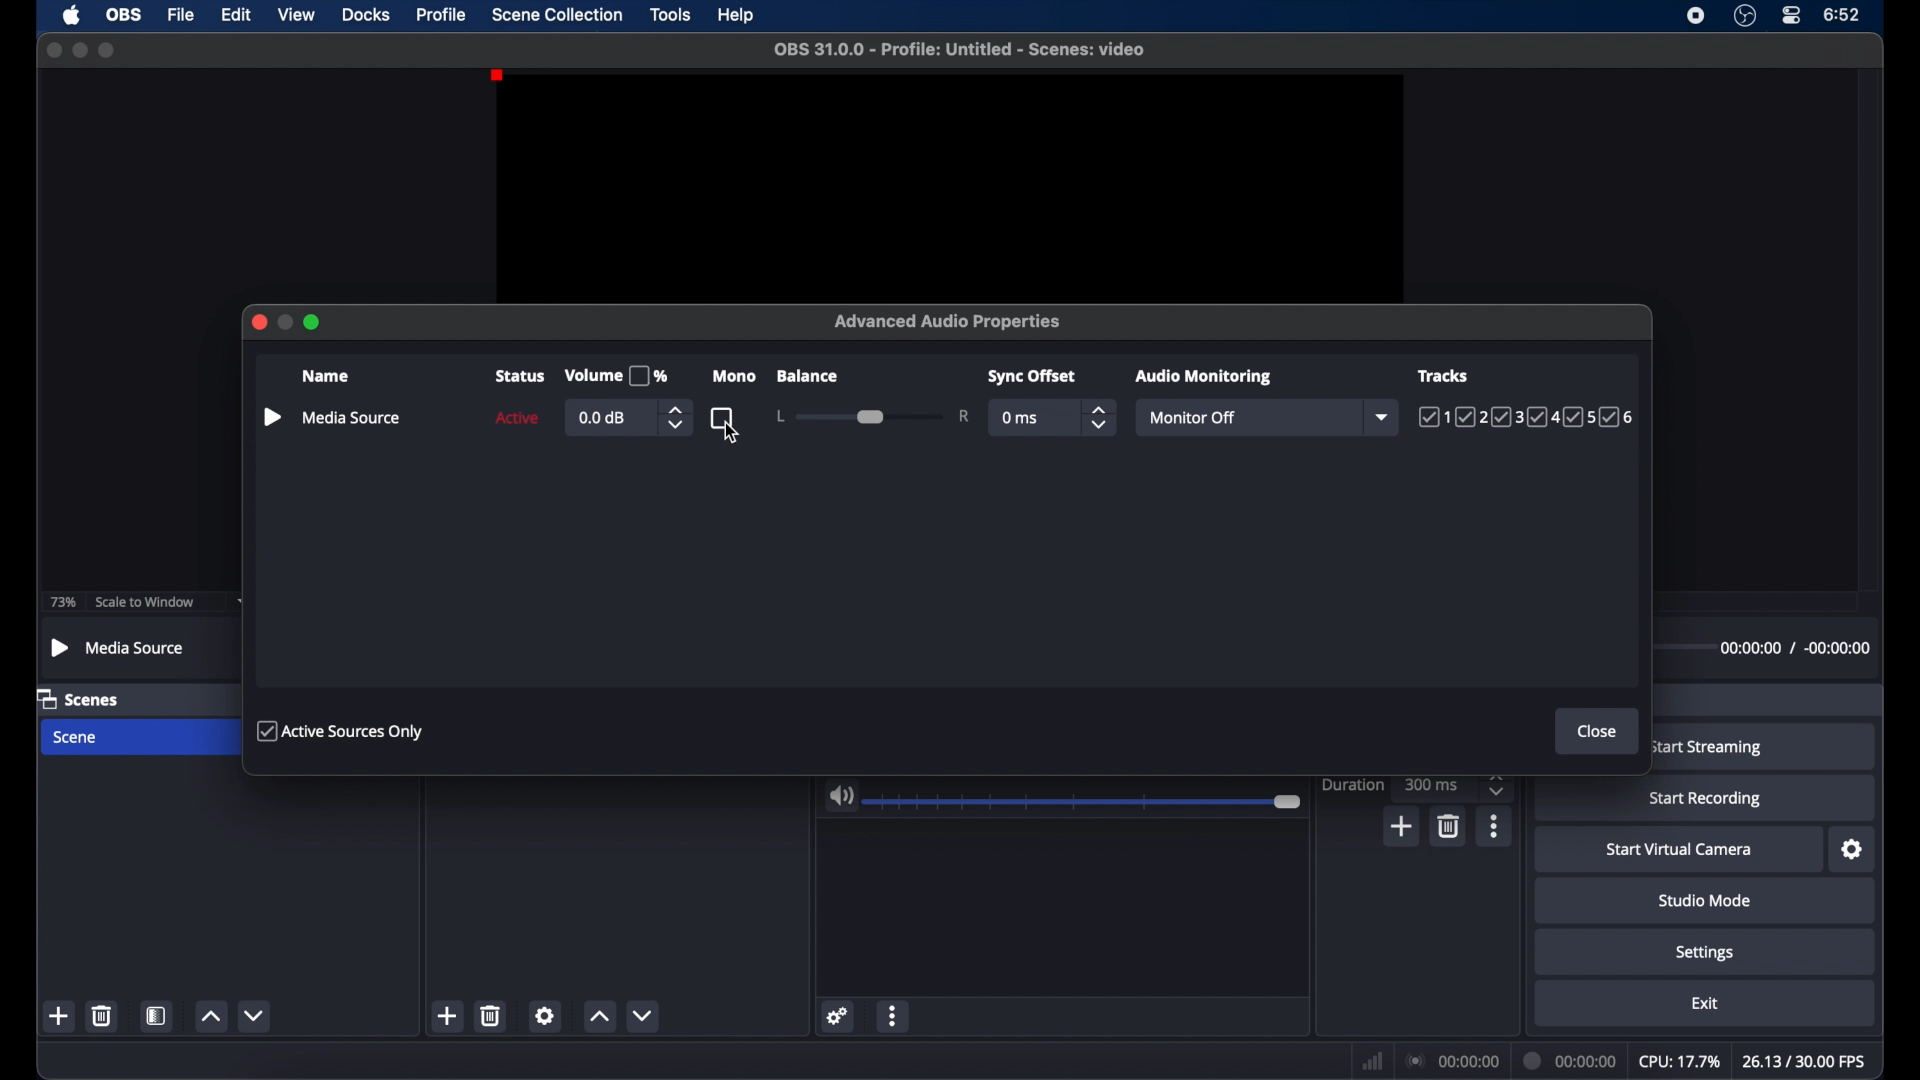 This screenshot has height=1080, width=1920. I want to click on delete, so click(101, 1015).